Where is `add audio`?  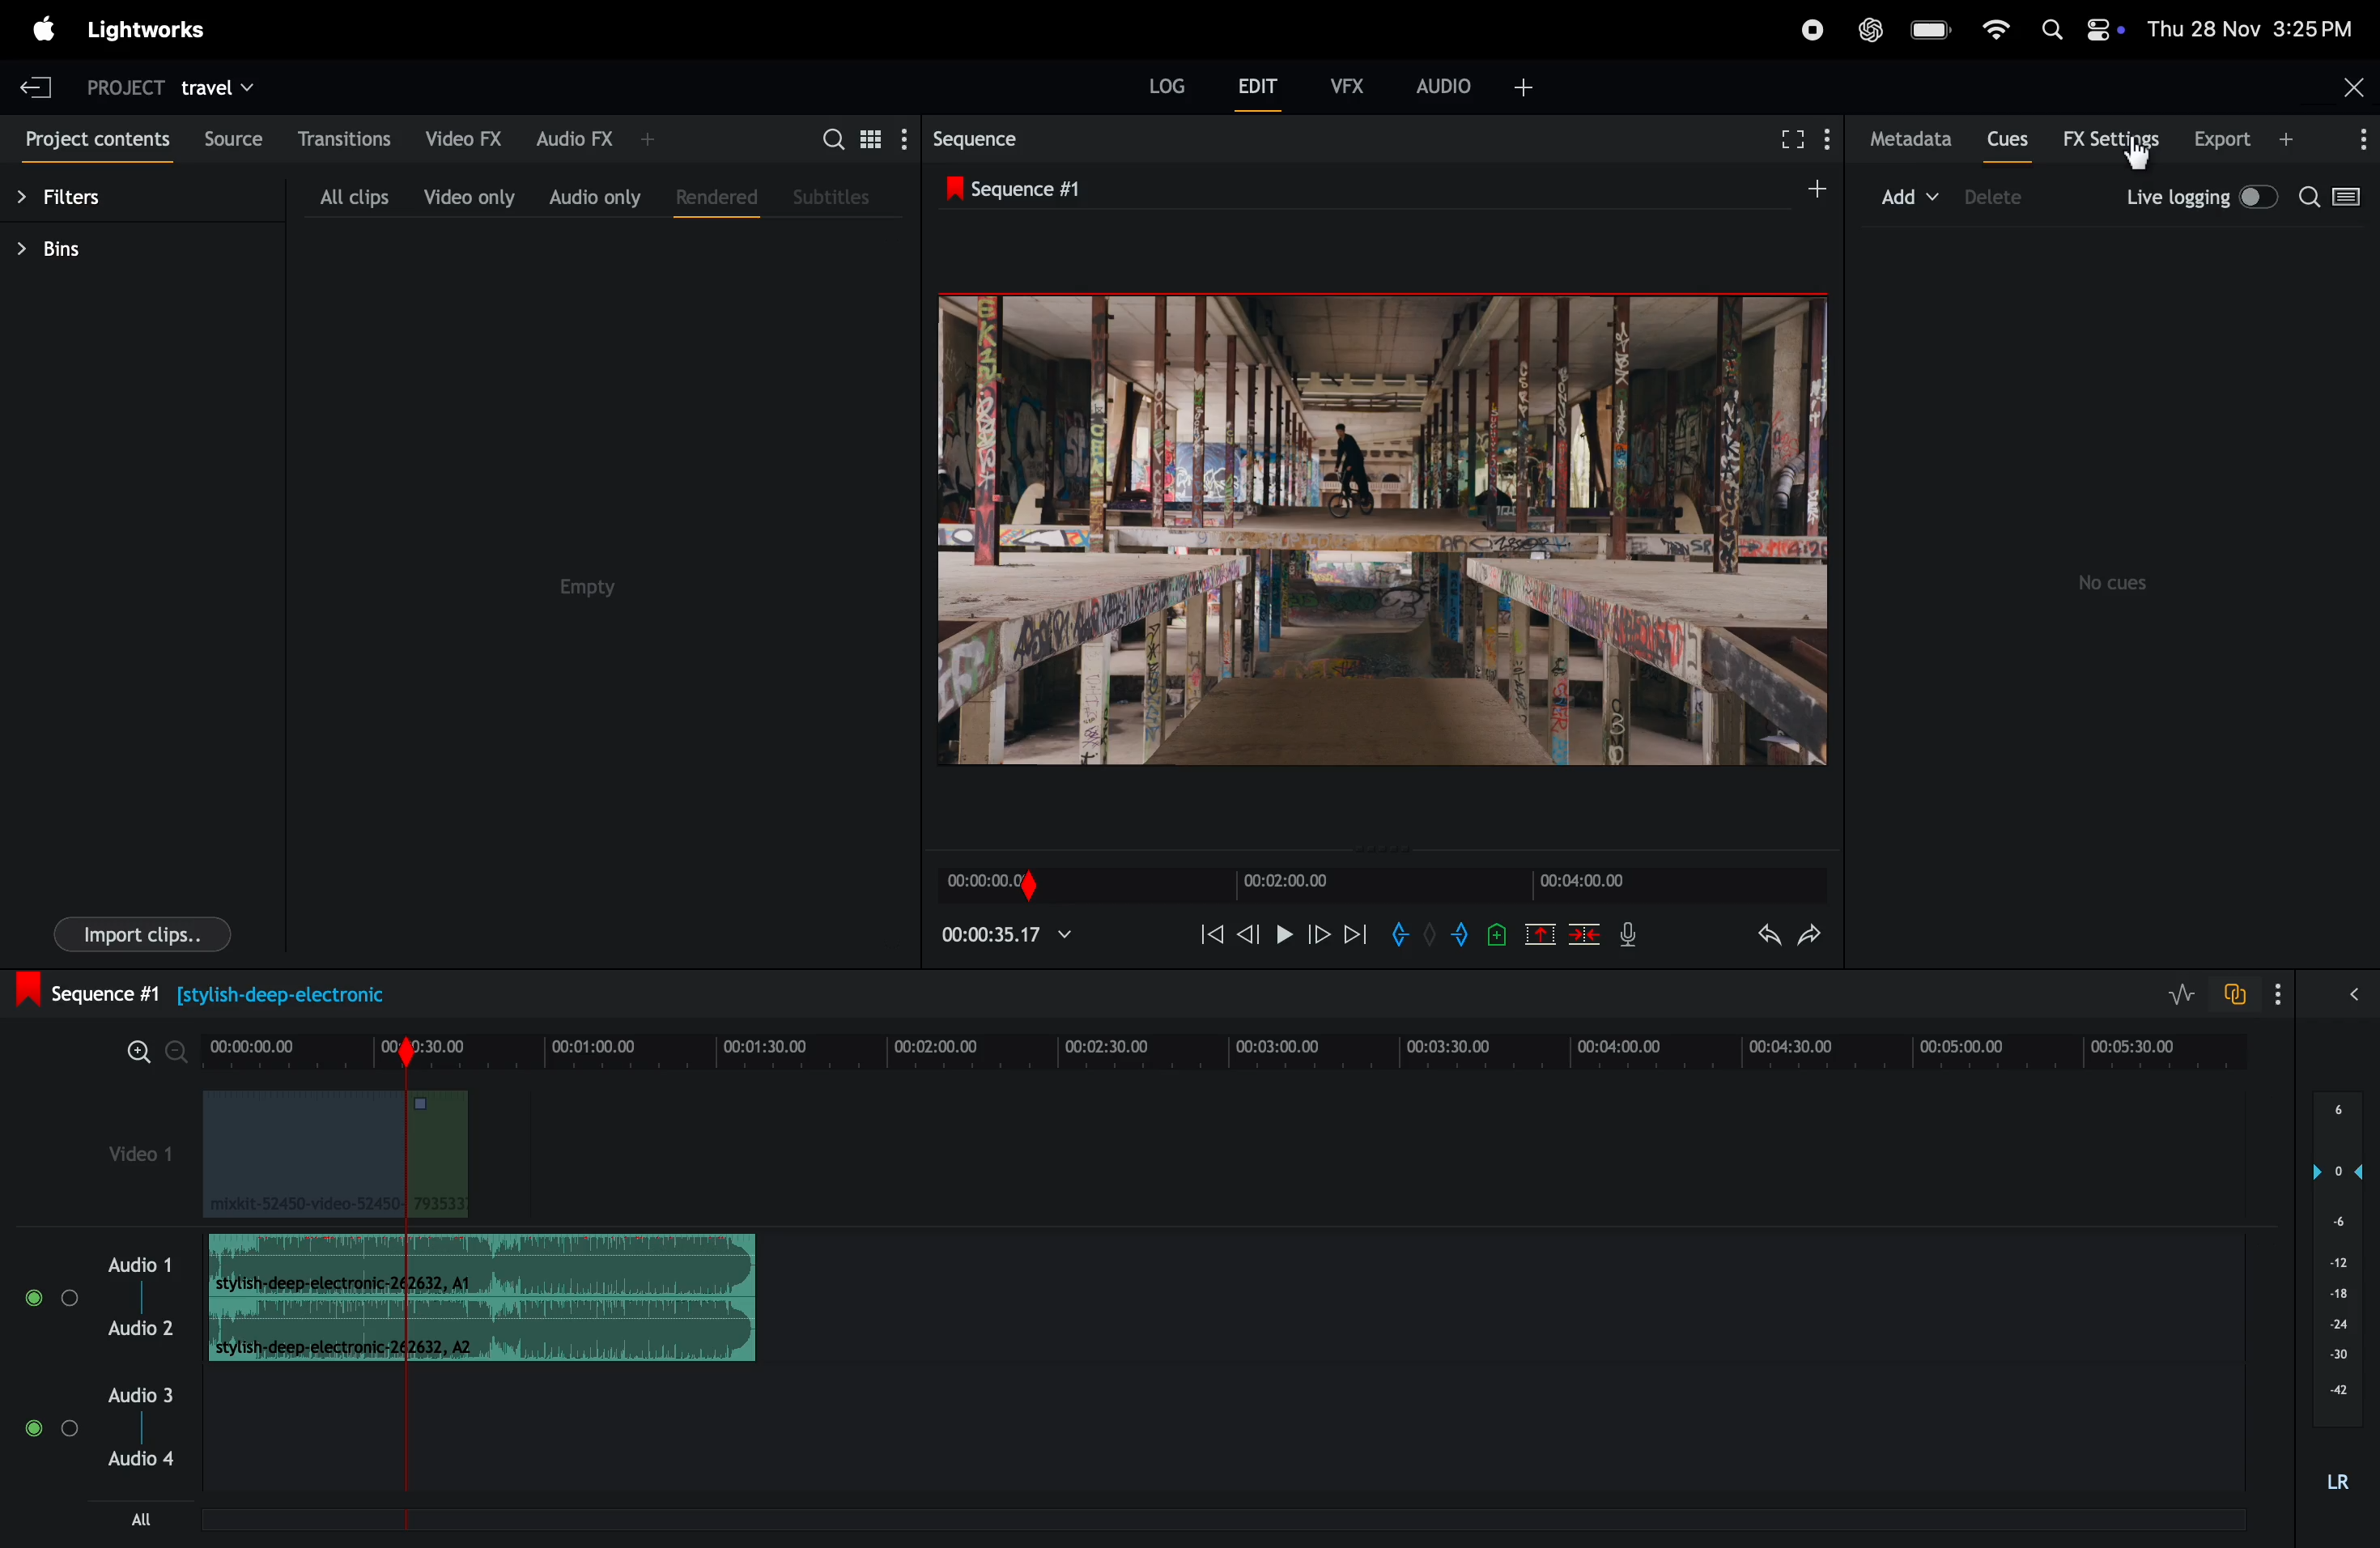 add audio is located at coordinates (1473, 93).